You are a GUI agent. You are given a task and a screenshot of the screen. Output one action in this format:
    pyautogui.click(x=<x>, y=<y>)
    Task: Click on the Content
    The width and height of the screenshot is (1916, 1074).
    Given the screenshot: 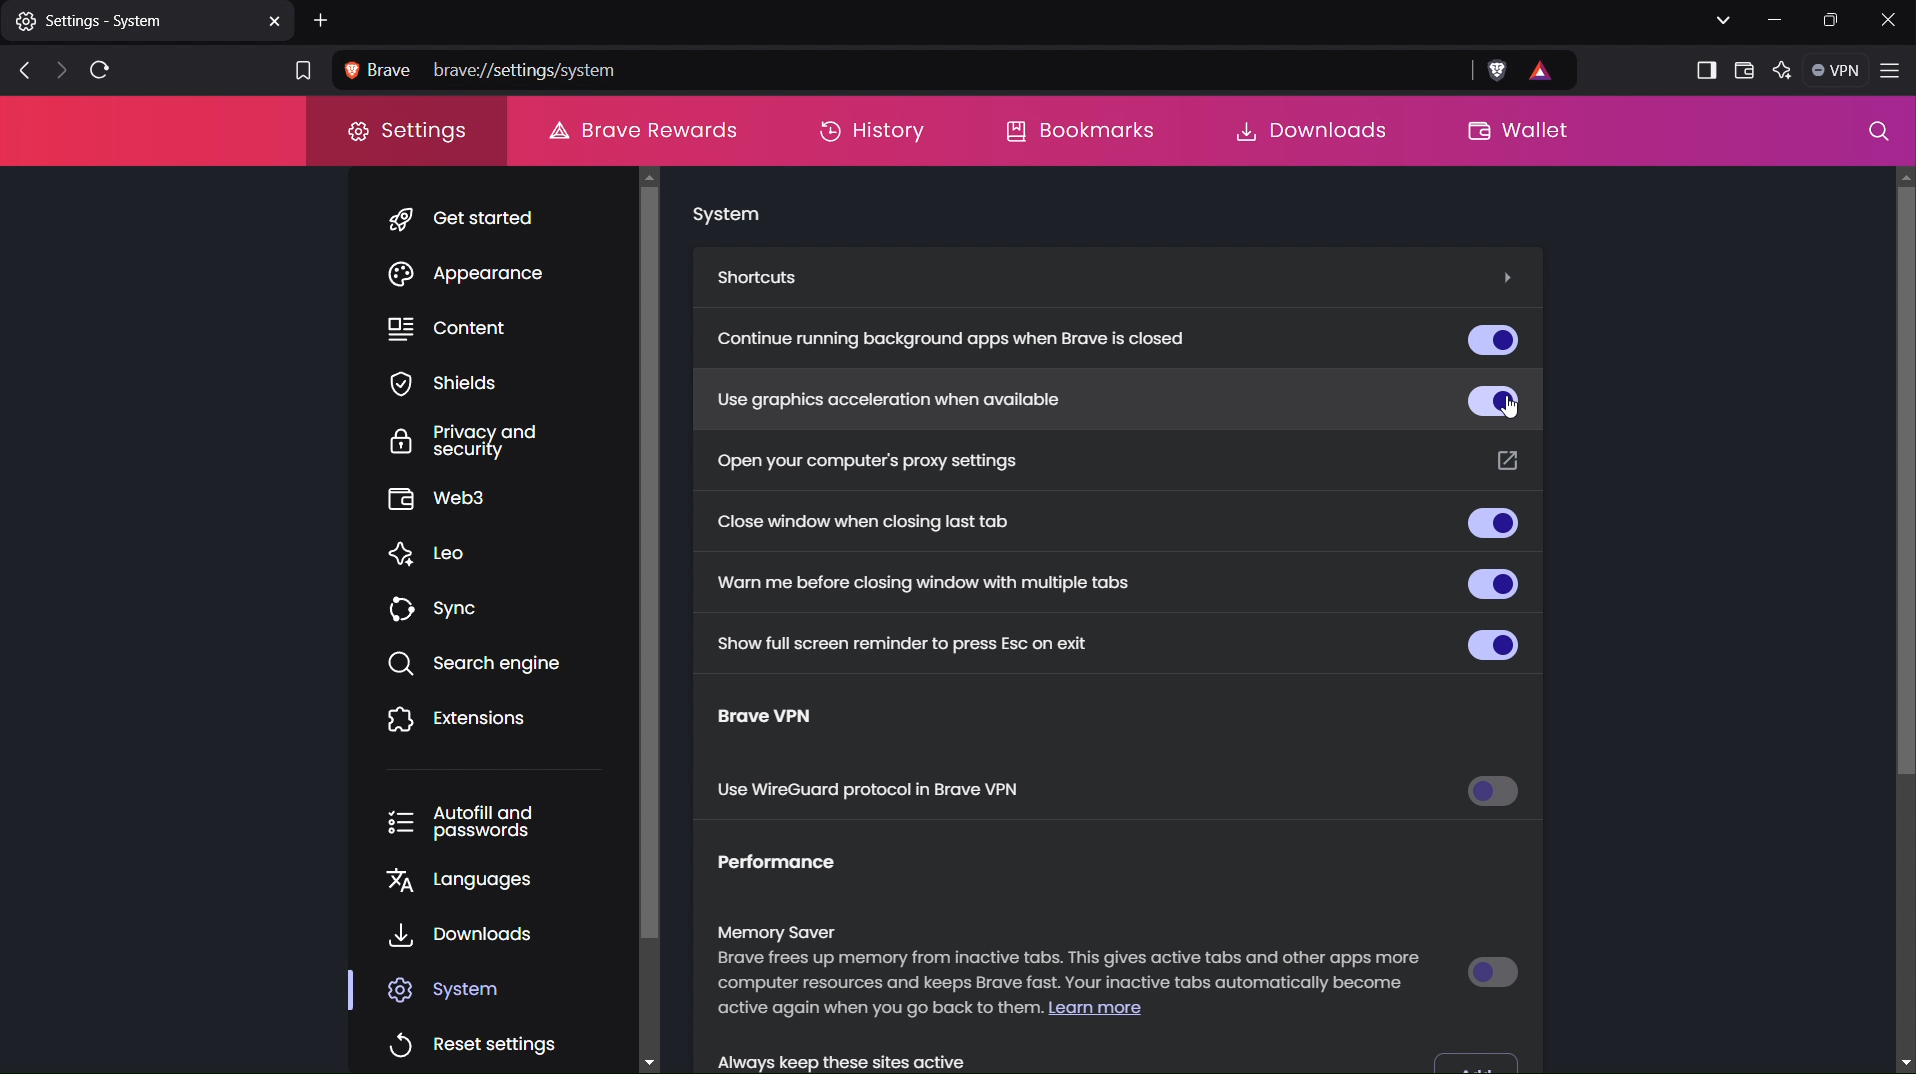 What is the action you would take?
    pyautogui.click(x=471, y=329)
    